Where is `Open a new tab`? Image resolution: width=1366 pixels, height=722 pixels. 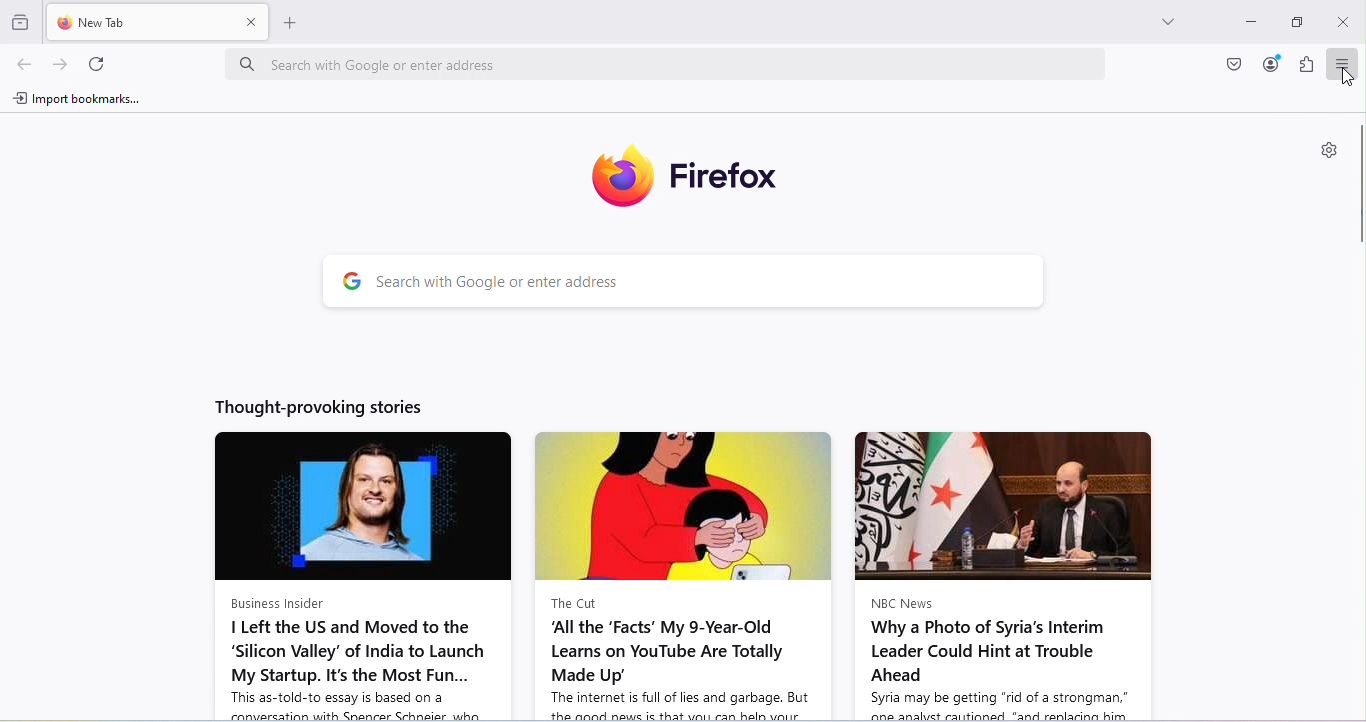 Open a new tab is located at coordinates (299, 25).